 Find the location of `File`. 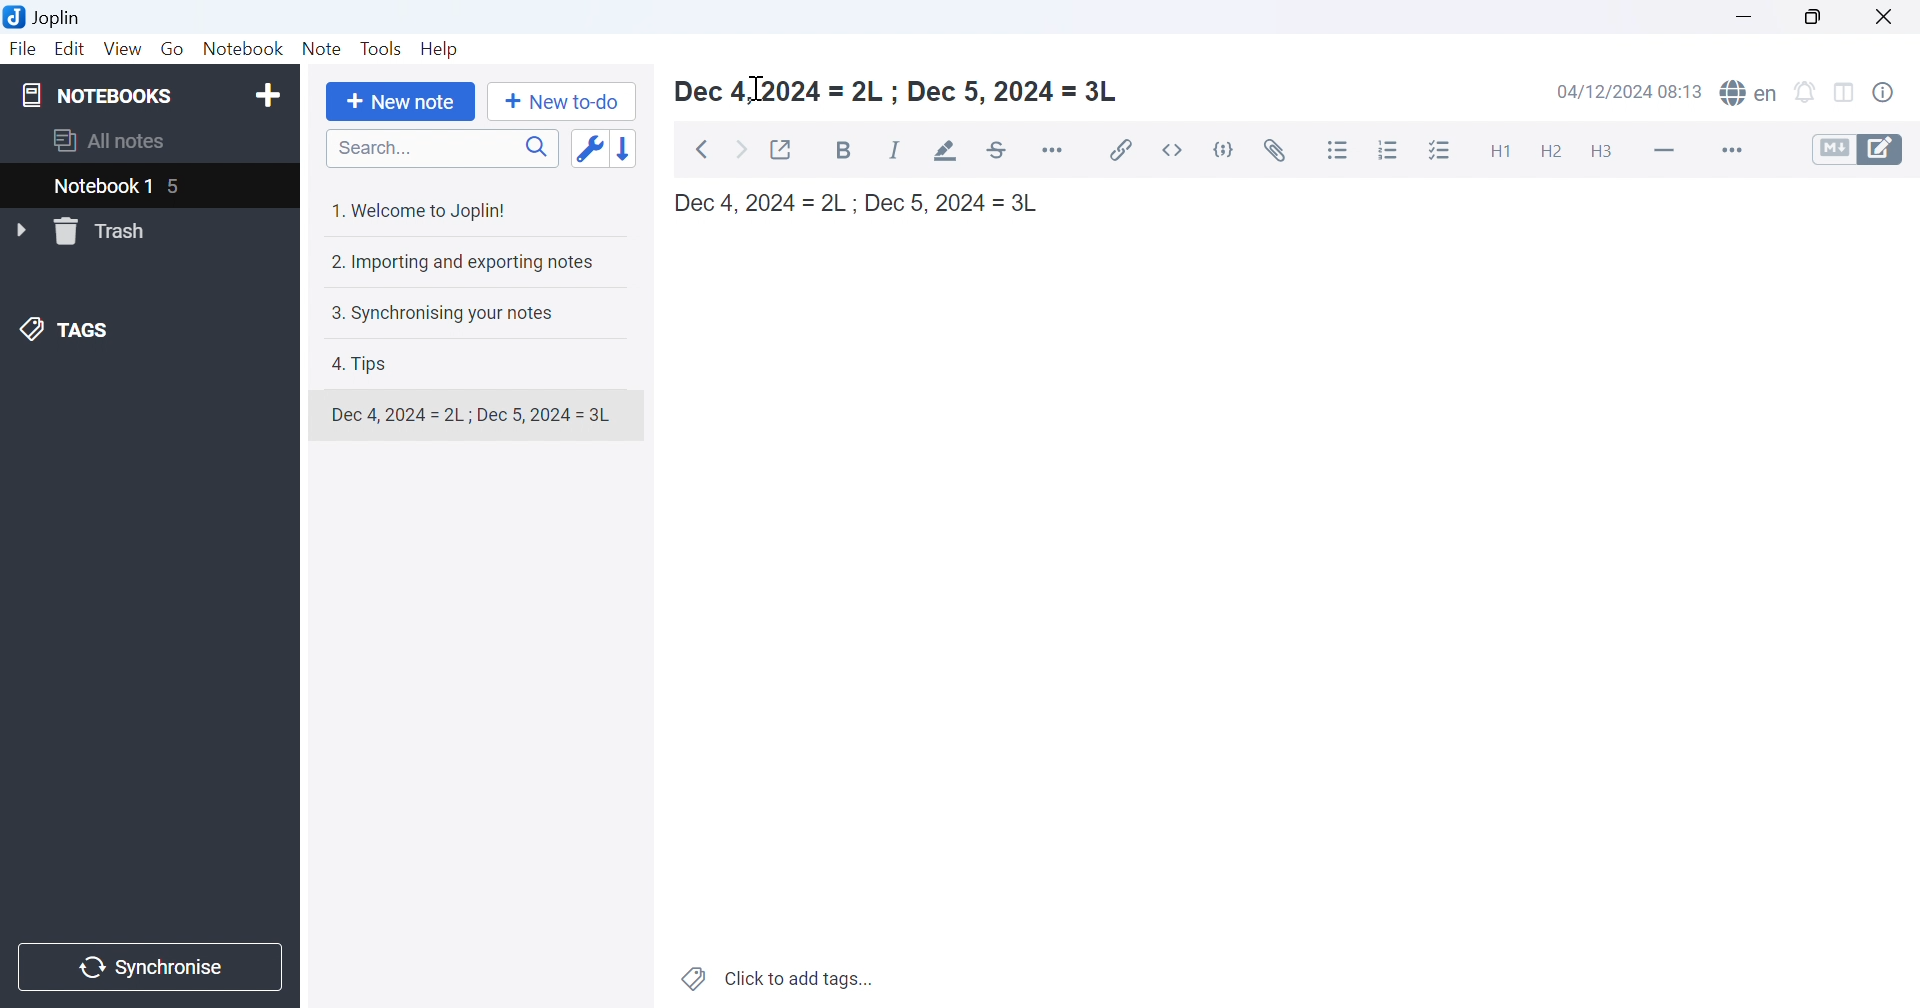

File is located at coordinates (23, 50).